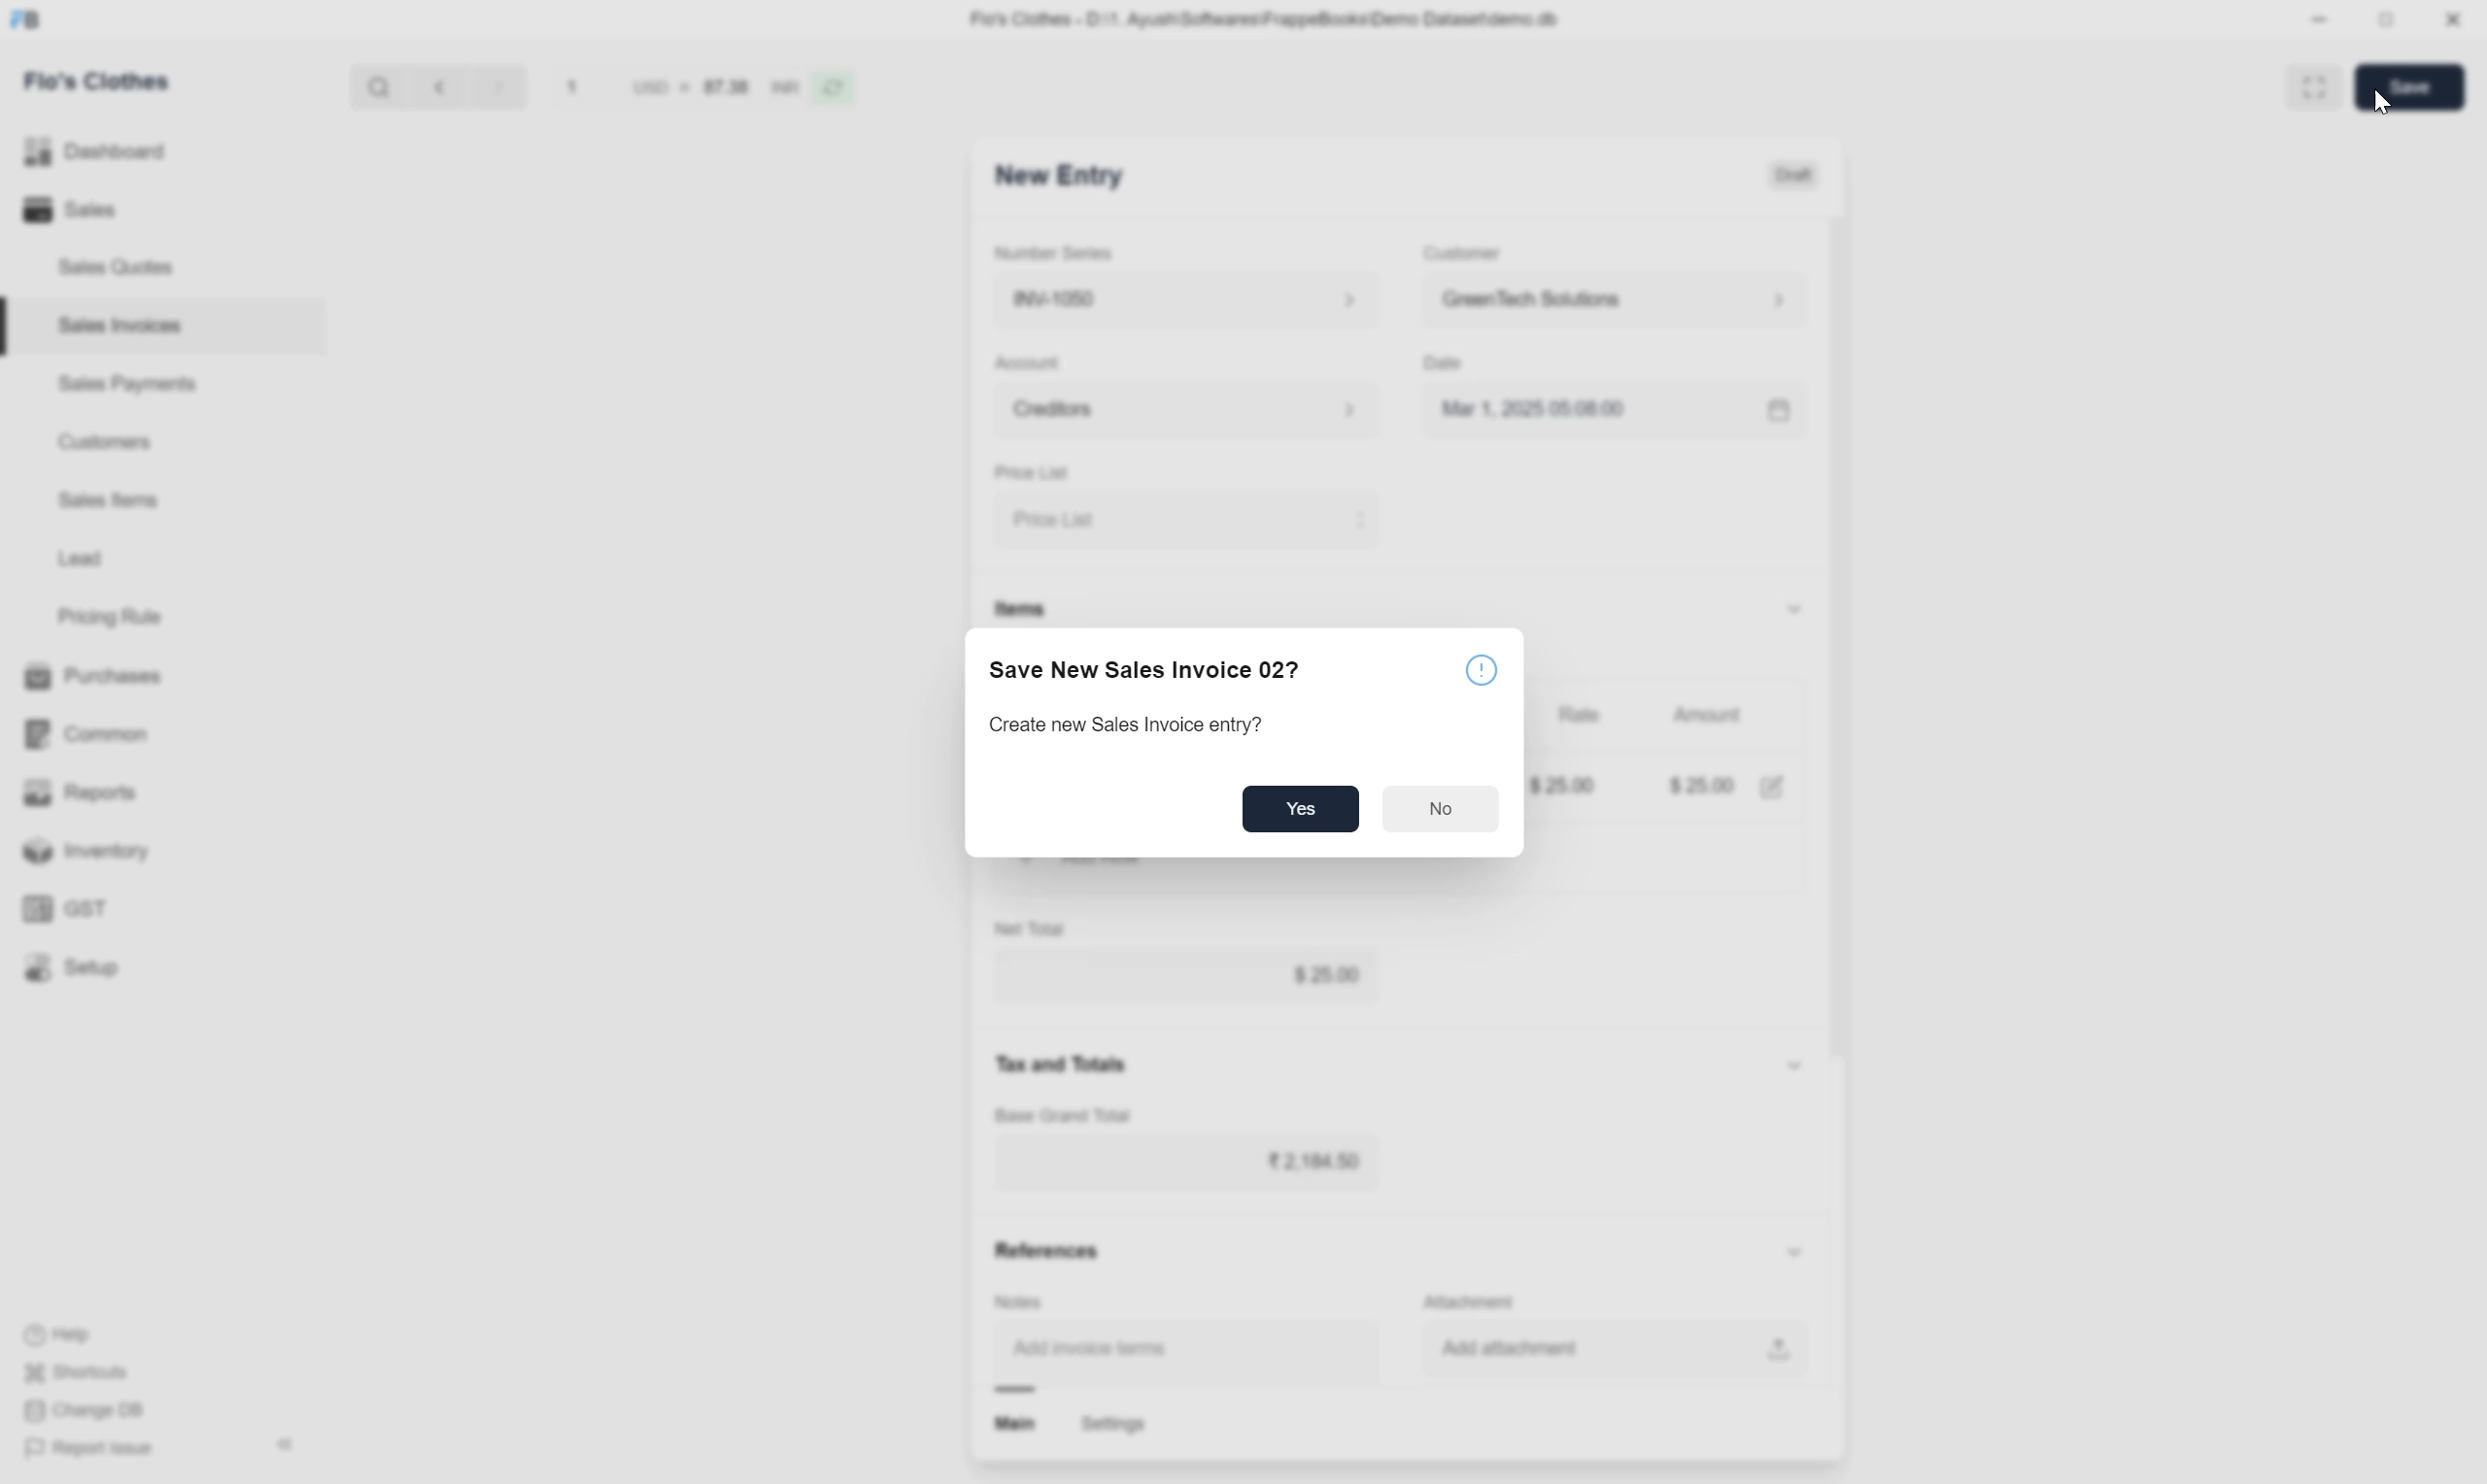 The image size is (2487, 1484). What do you see at coordinates (288, 1445) in the screenshot?
I see `hide sidebar` at bounding box center [288, 1445].